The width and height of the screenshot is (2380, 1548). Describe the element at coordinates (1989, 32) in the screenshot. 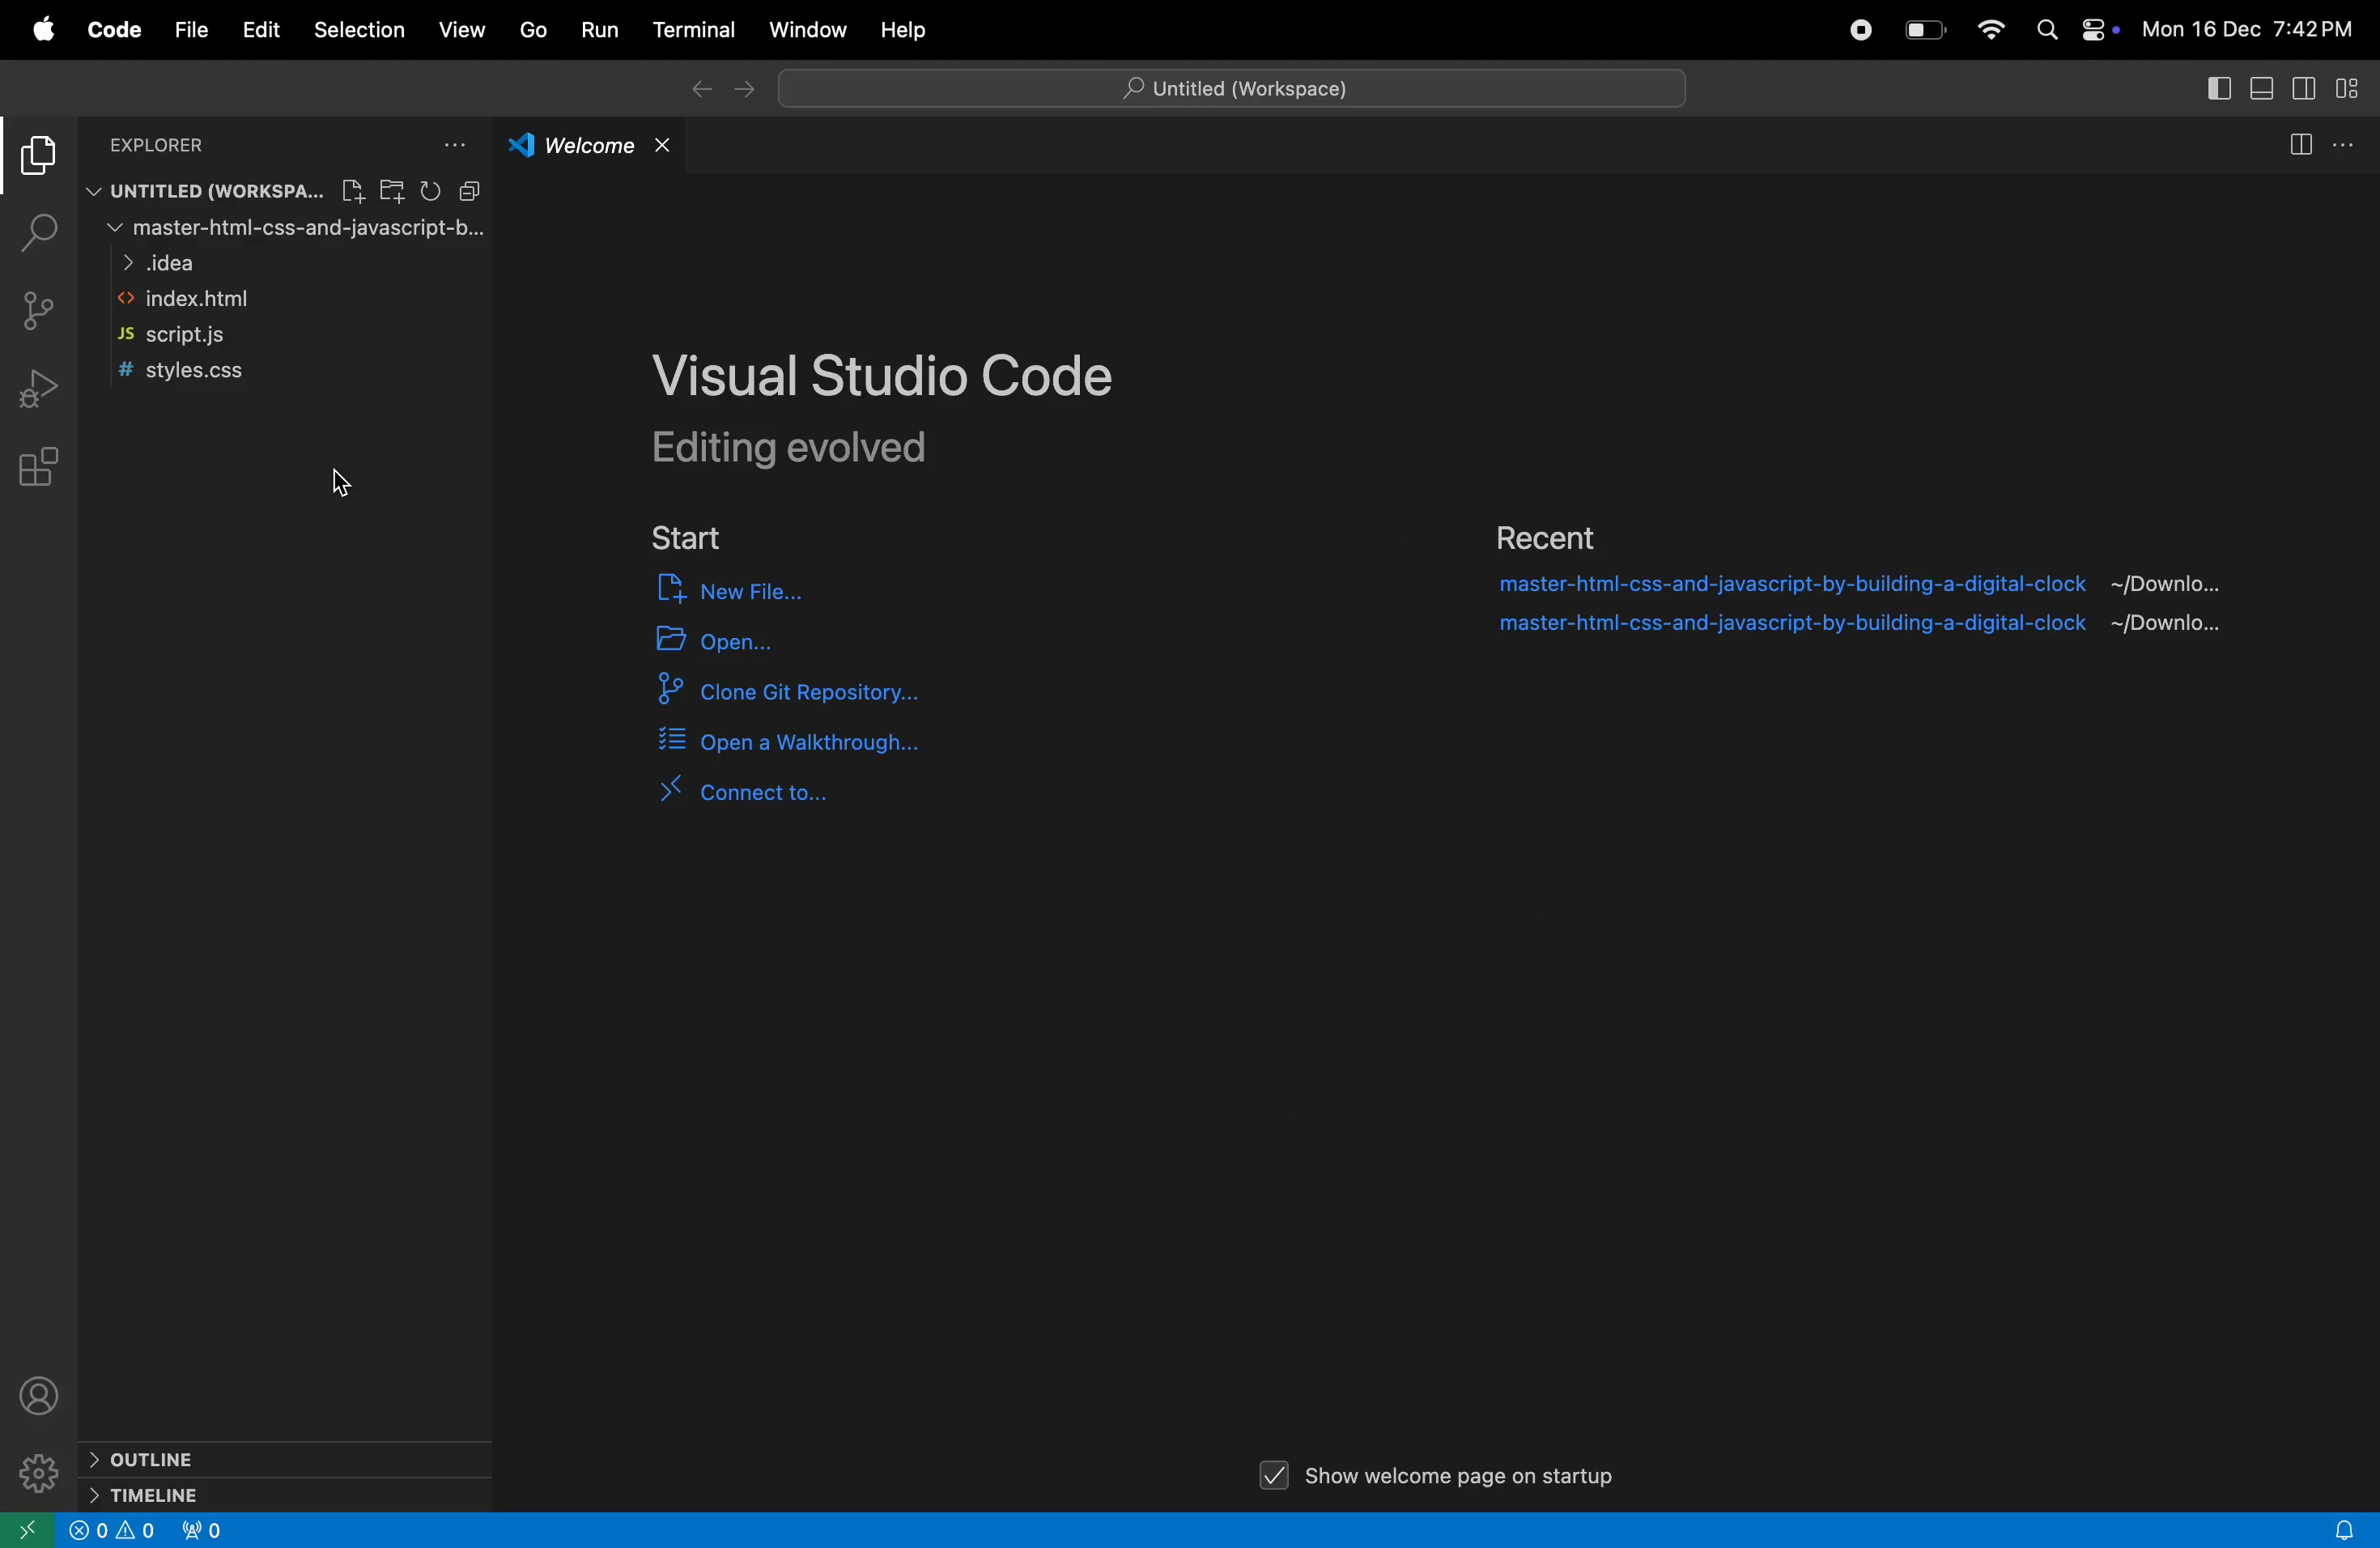

I see `wifi` at that location.